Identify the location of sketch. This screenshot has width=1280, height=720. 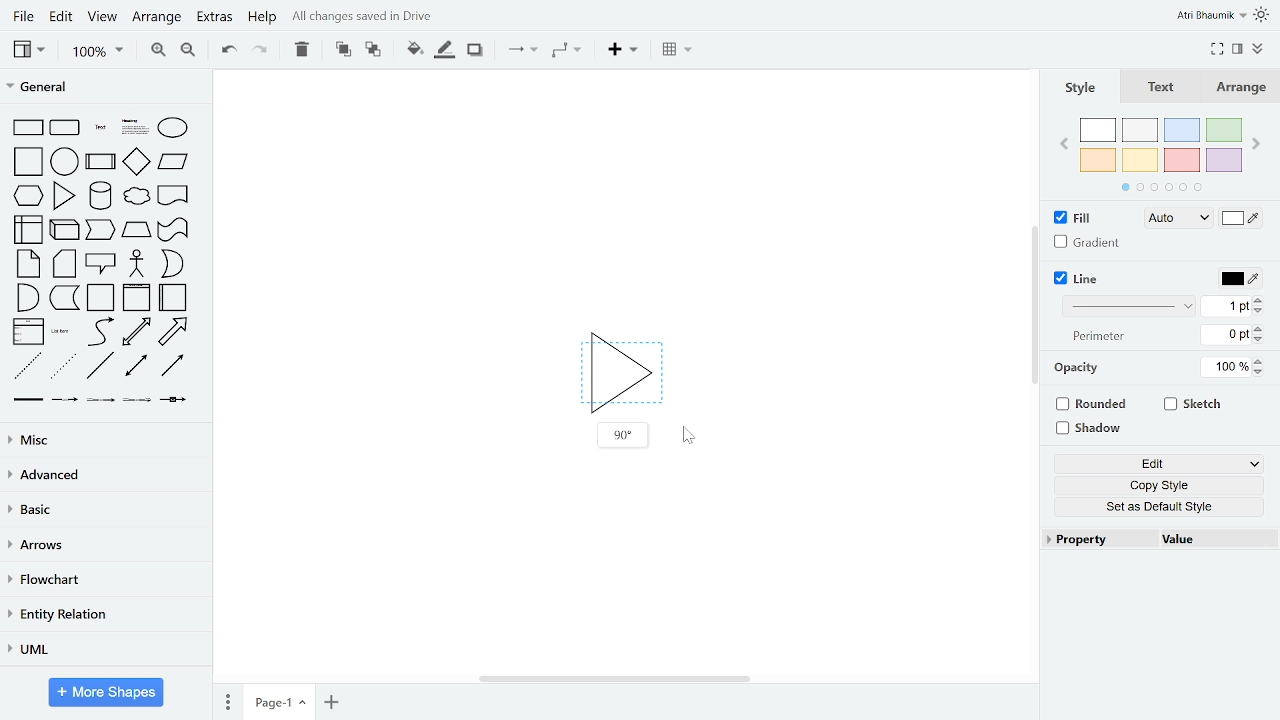
(1194, 406).